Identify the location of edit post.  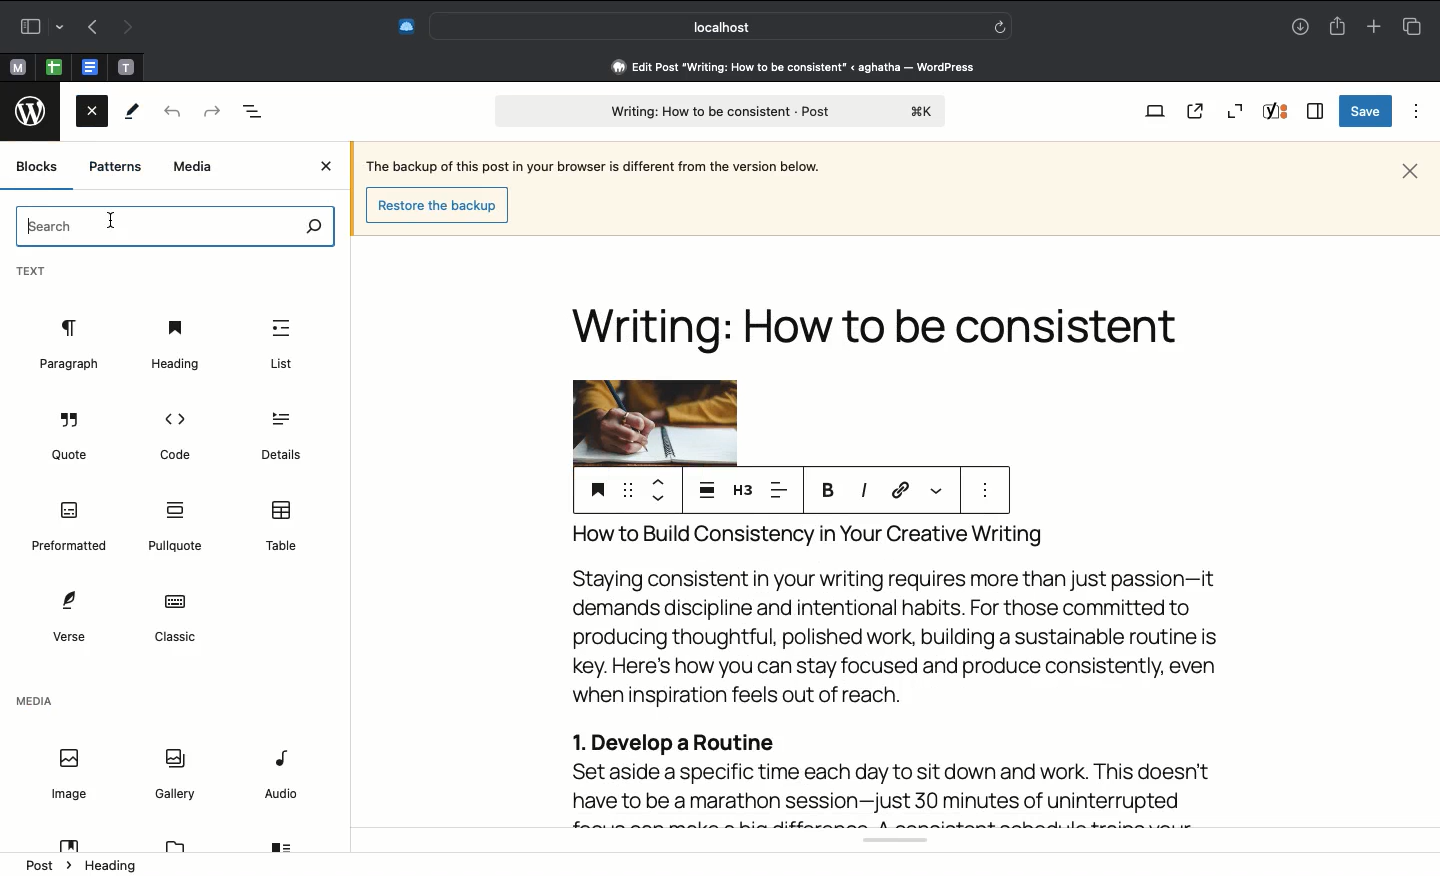
(796, 67).